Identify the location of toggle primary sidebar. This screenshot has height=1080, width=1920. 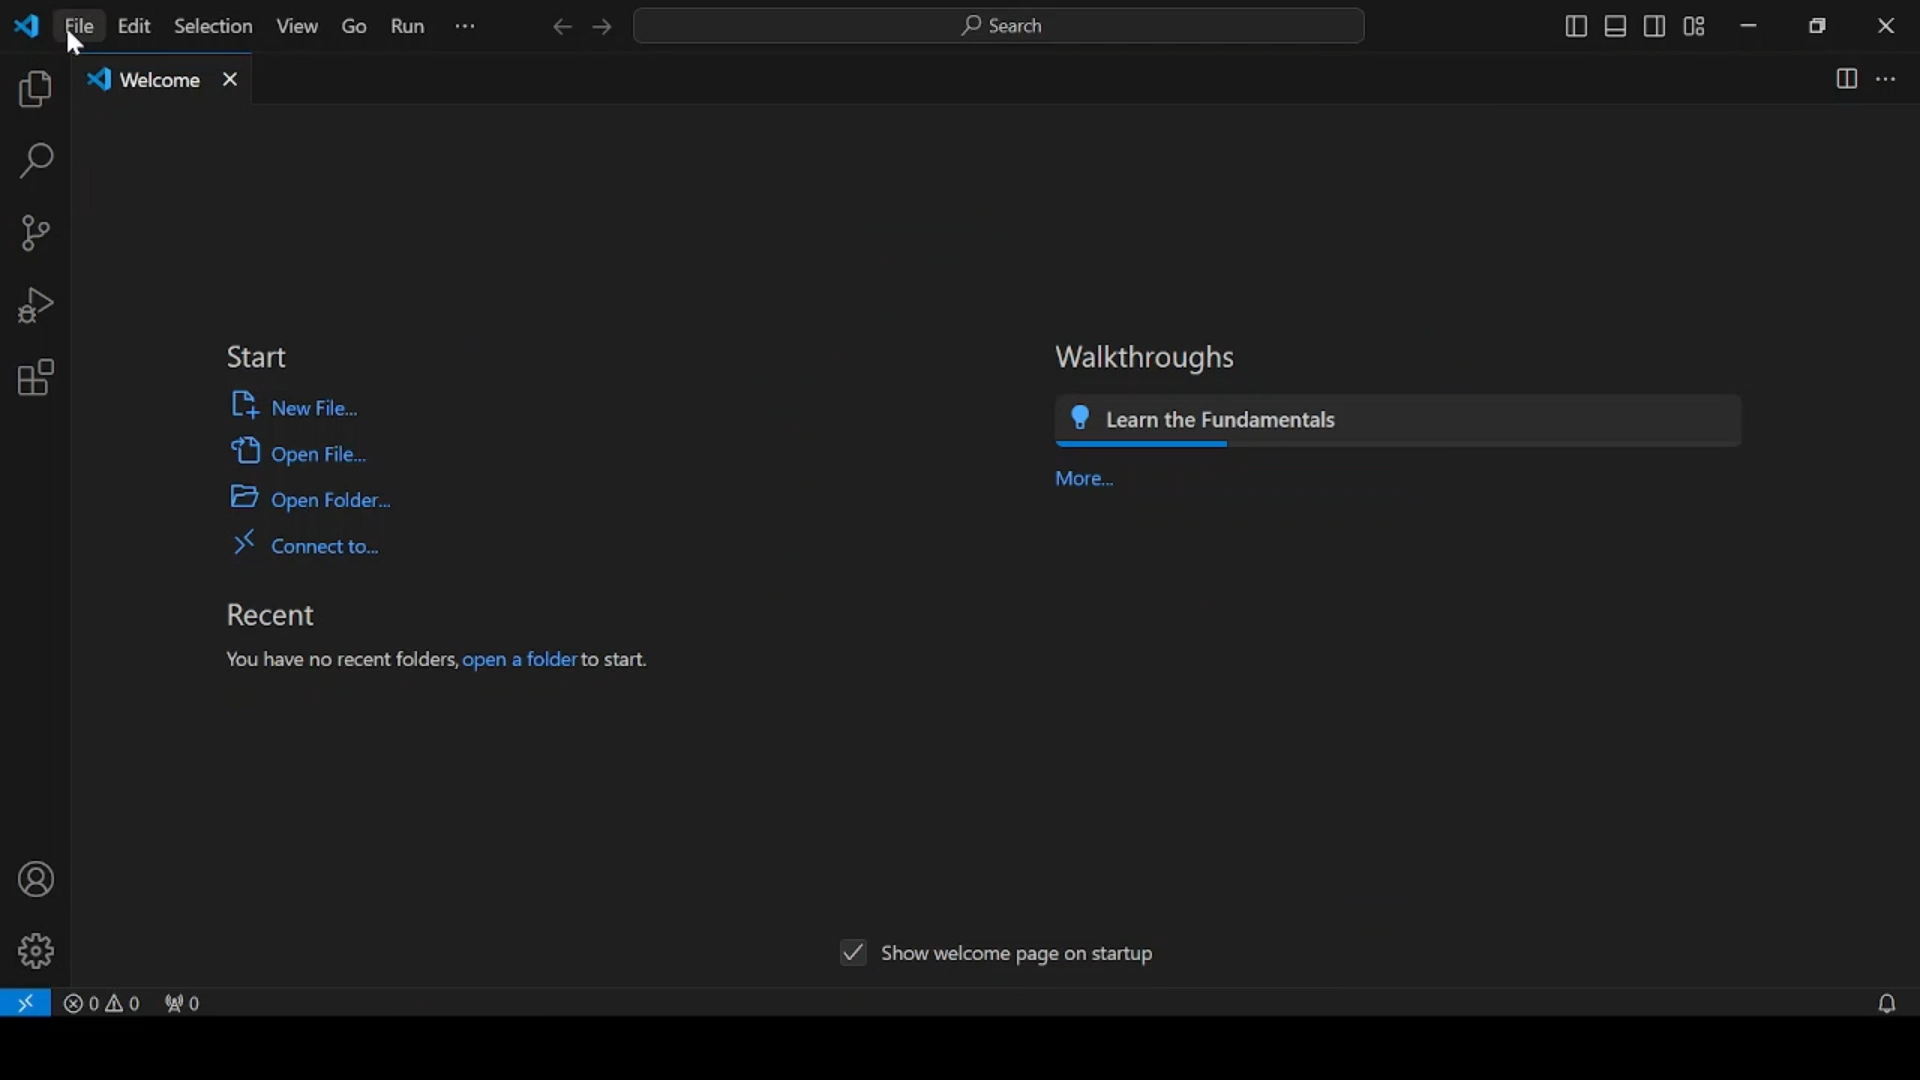
(1575, 27).